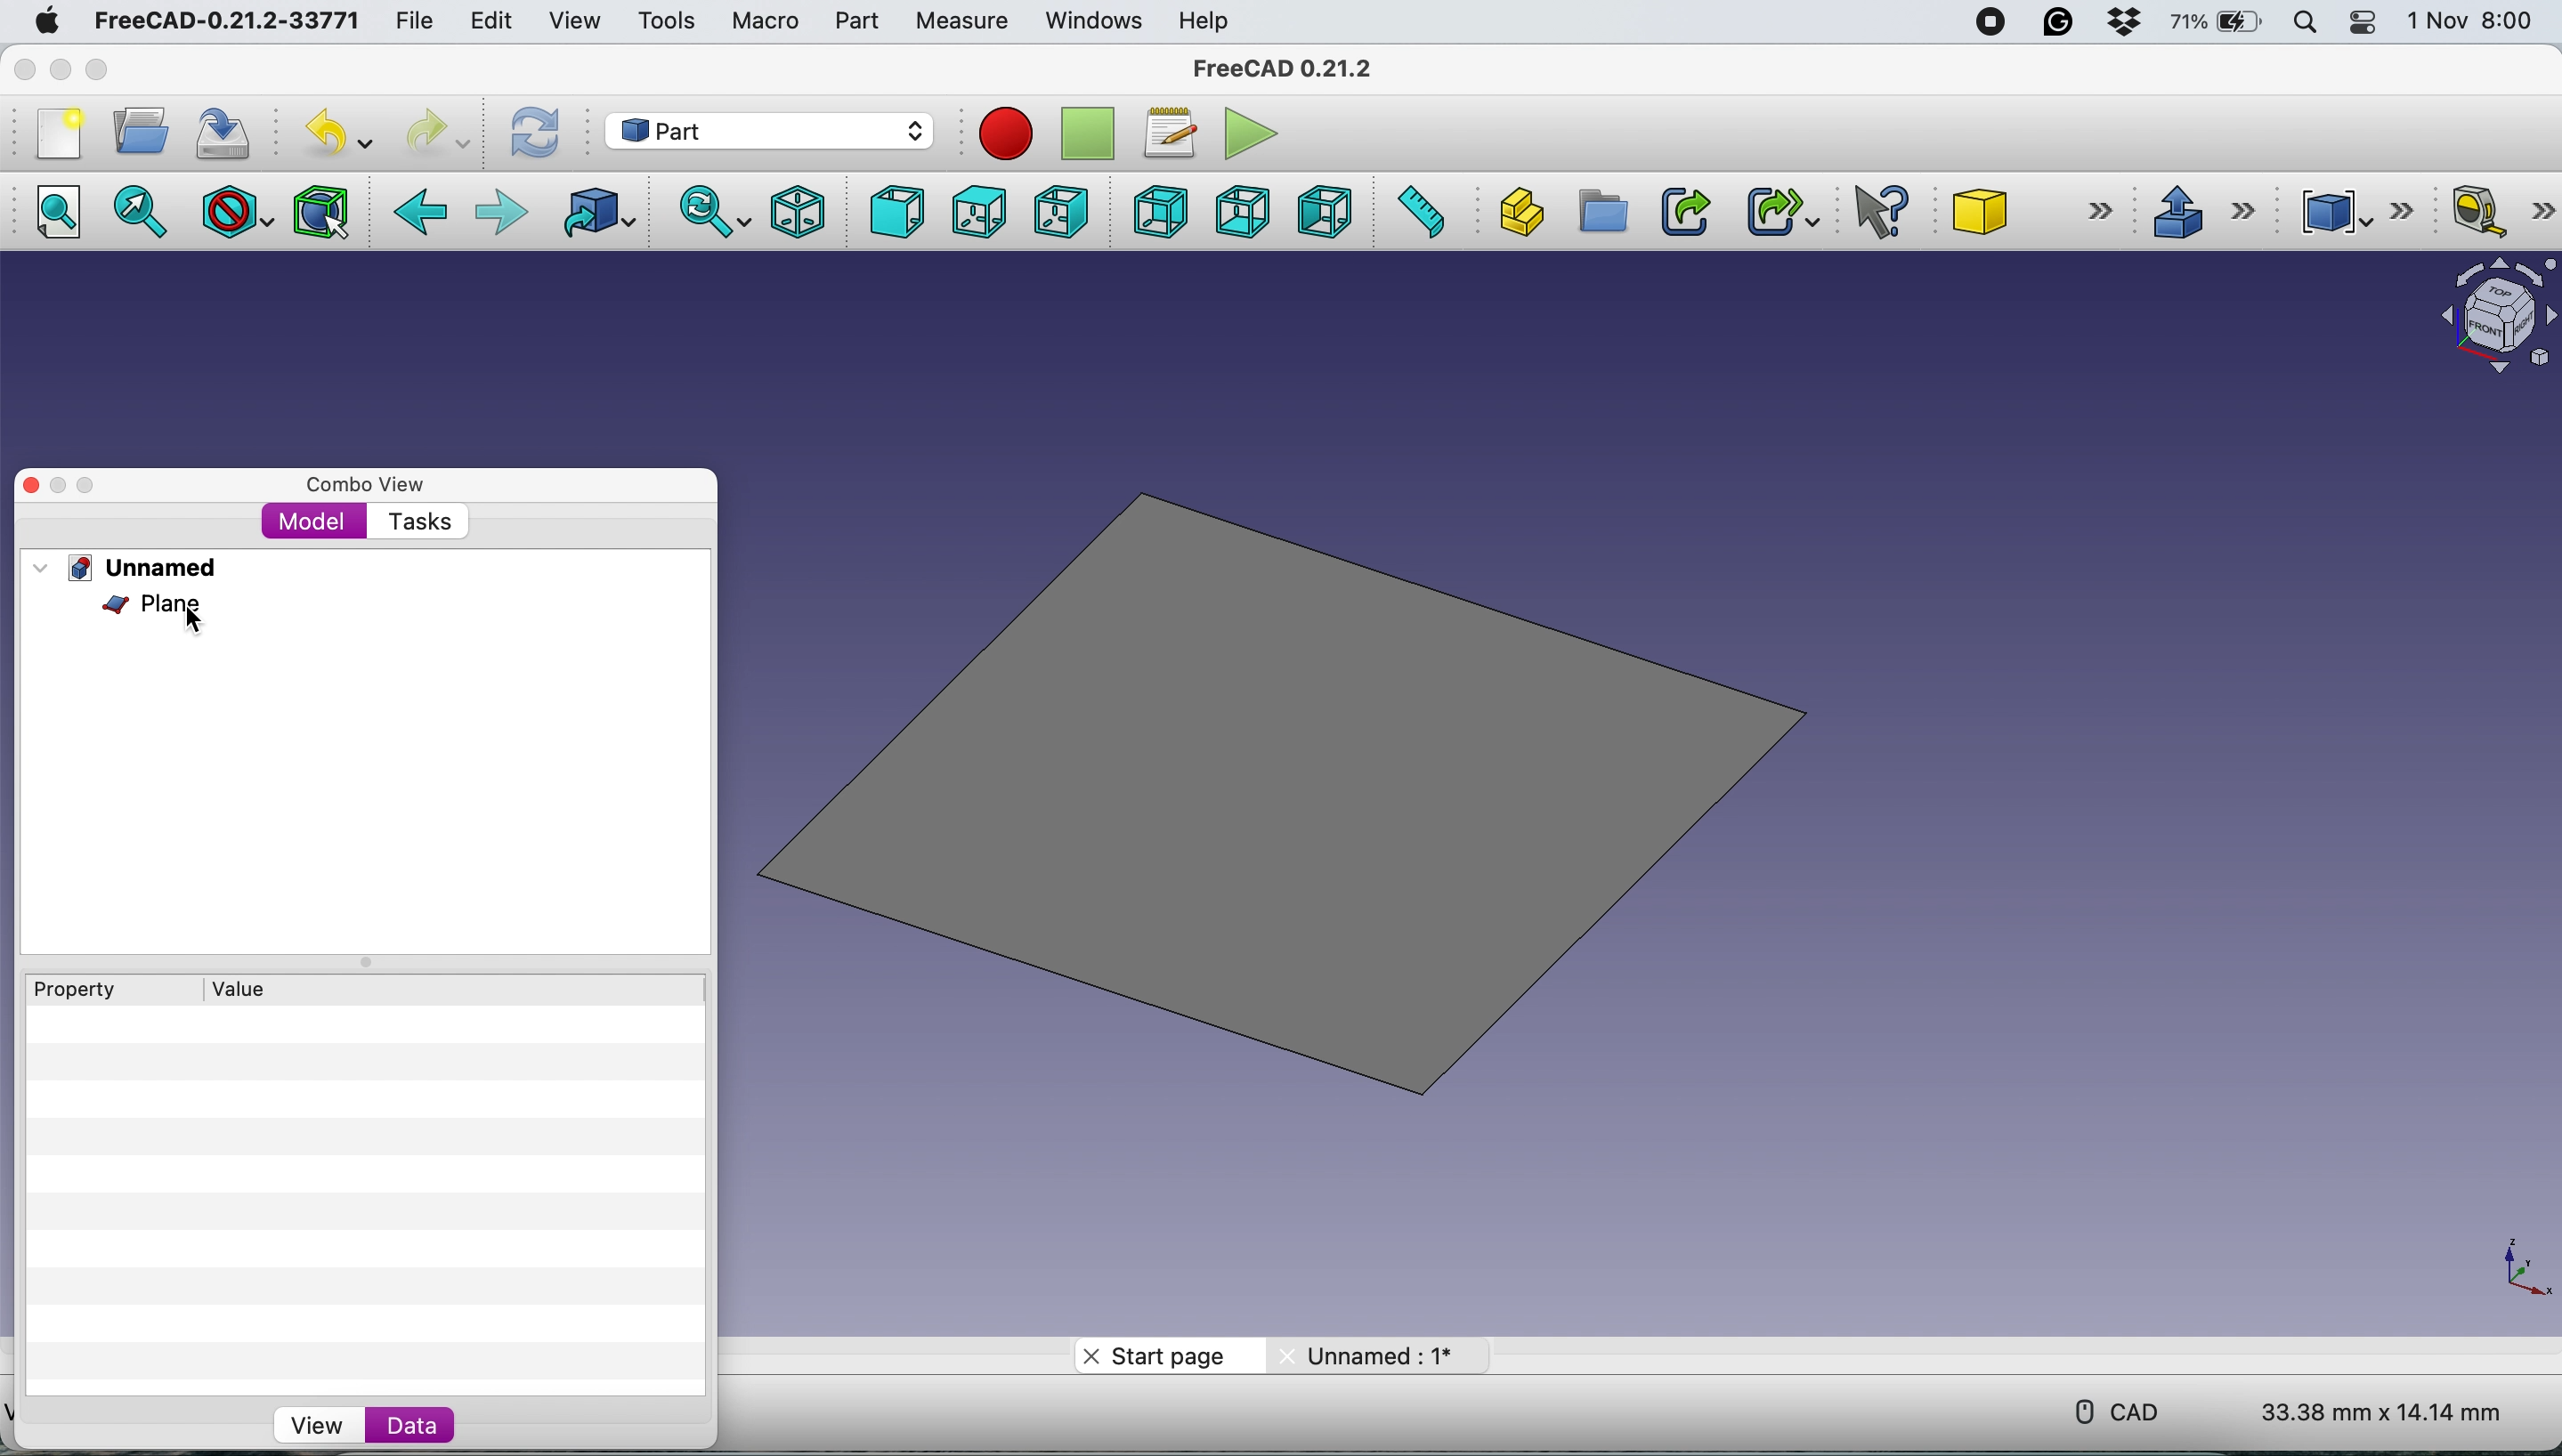 The width and height of the screenshot is (2562, 1456). Describe the element at coordinates (503, 216) in the screenshot. I see `foward` at that location.